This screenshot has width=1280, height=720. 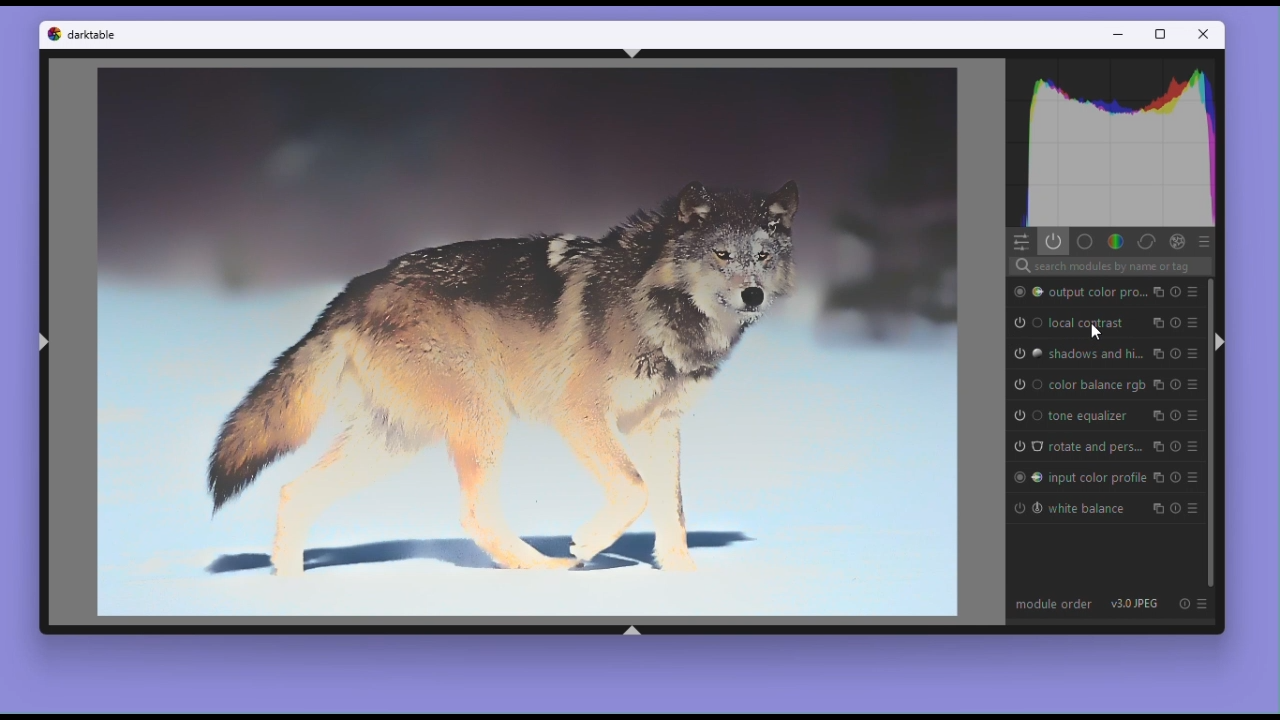 I want to click on Image, so click(x=526, y=344).